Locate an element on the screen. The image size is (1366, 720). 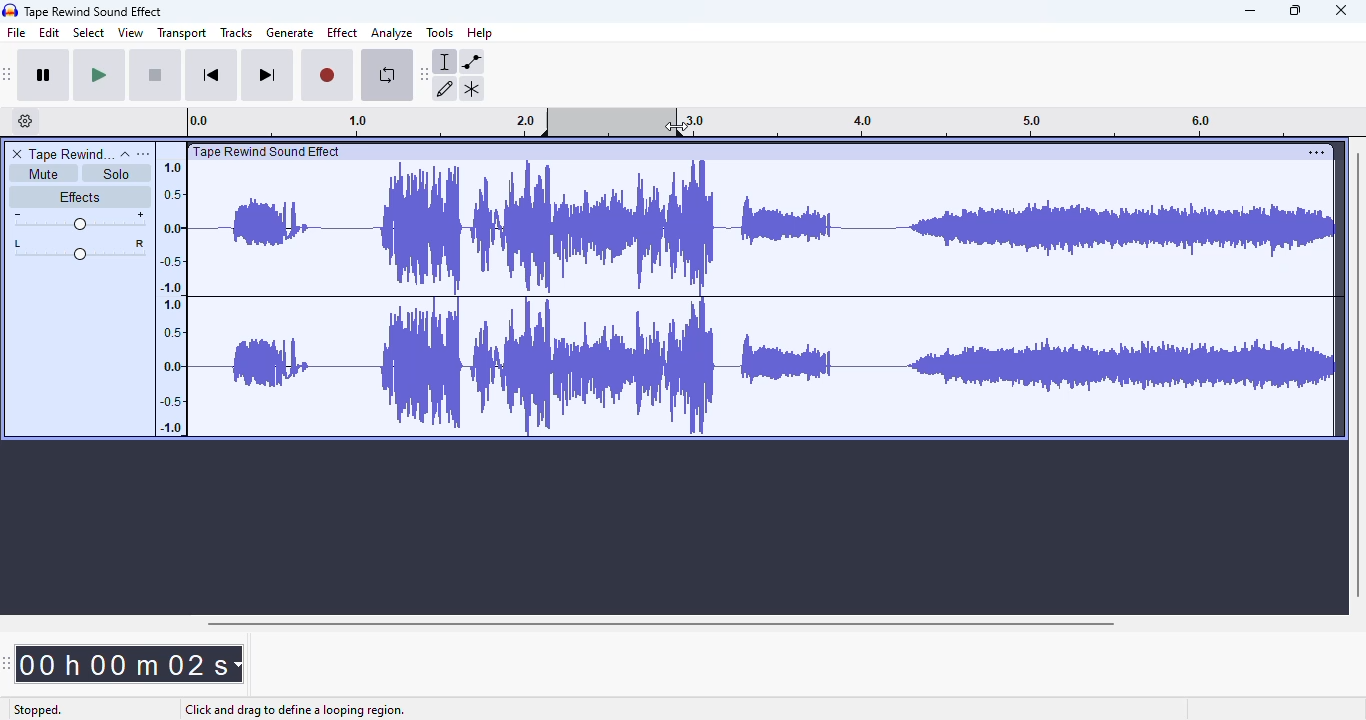
view is located at coordinates (131, 33).